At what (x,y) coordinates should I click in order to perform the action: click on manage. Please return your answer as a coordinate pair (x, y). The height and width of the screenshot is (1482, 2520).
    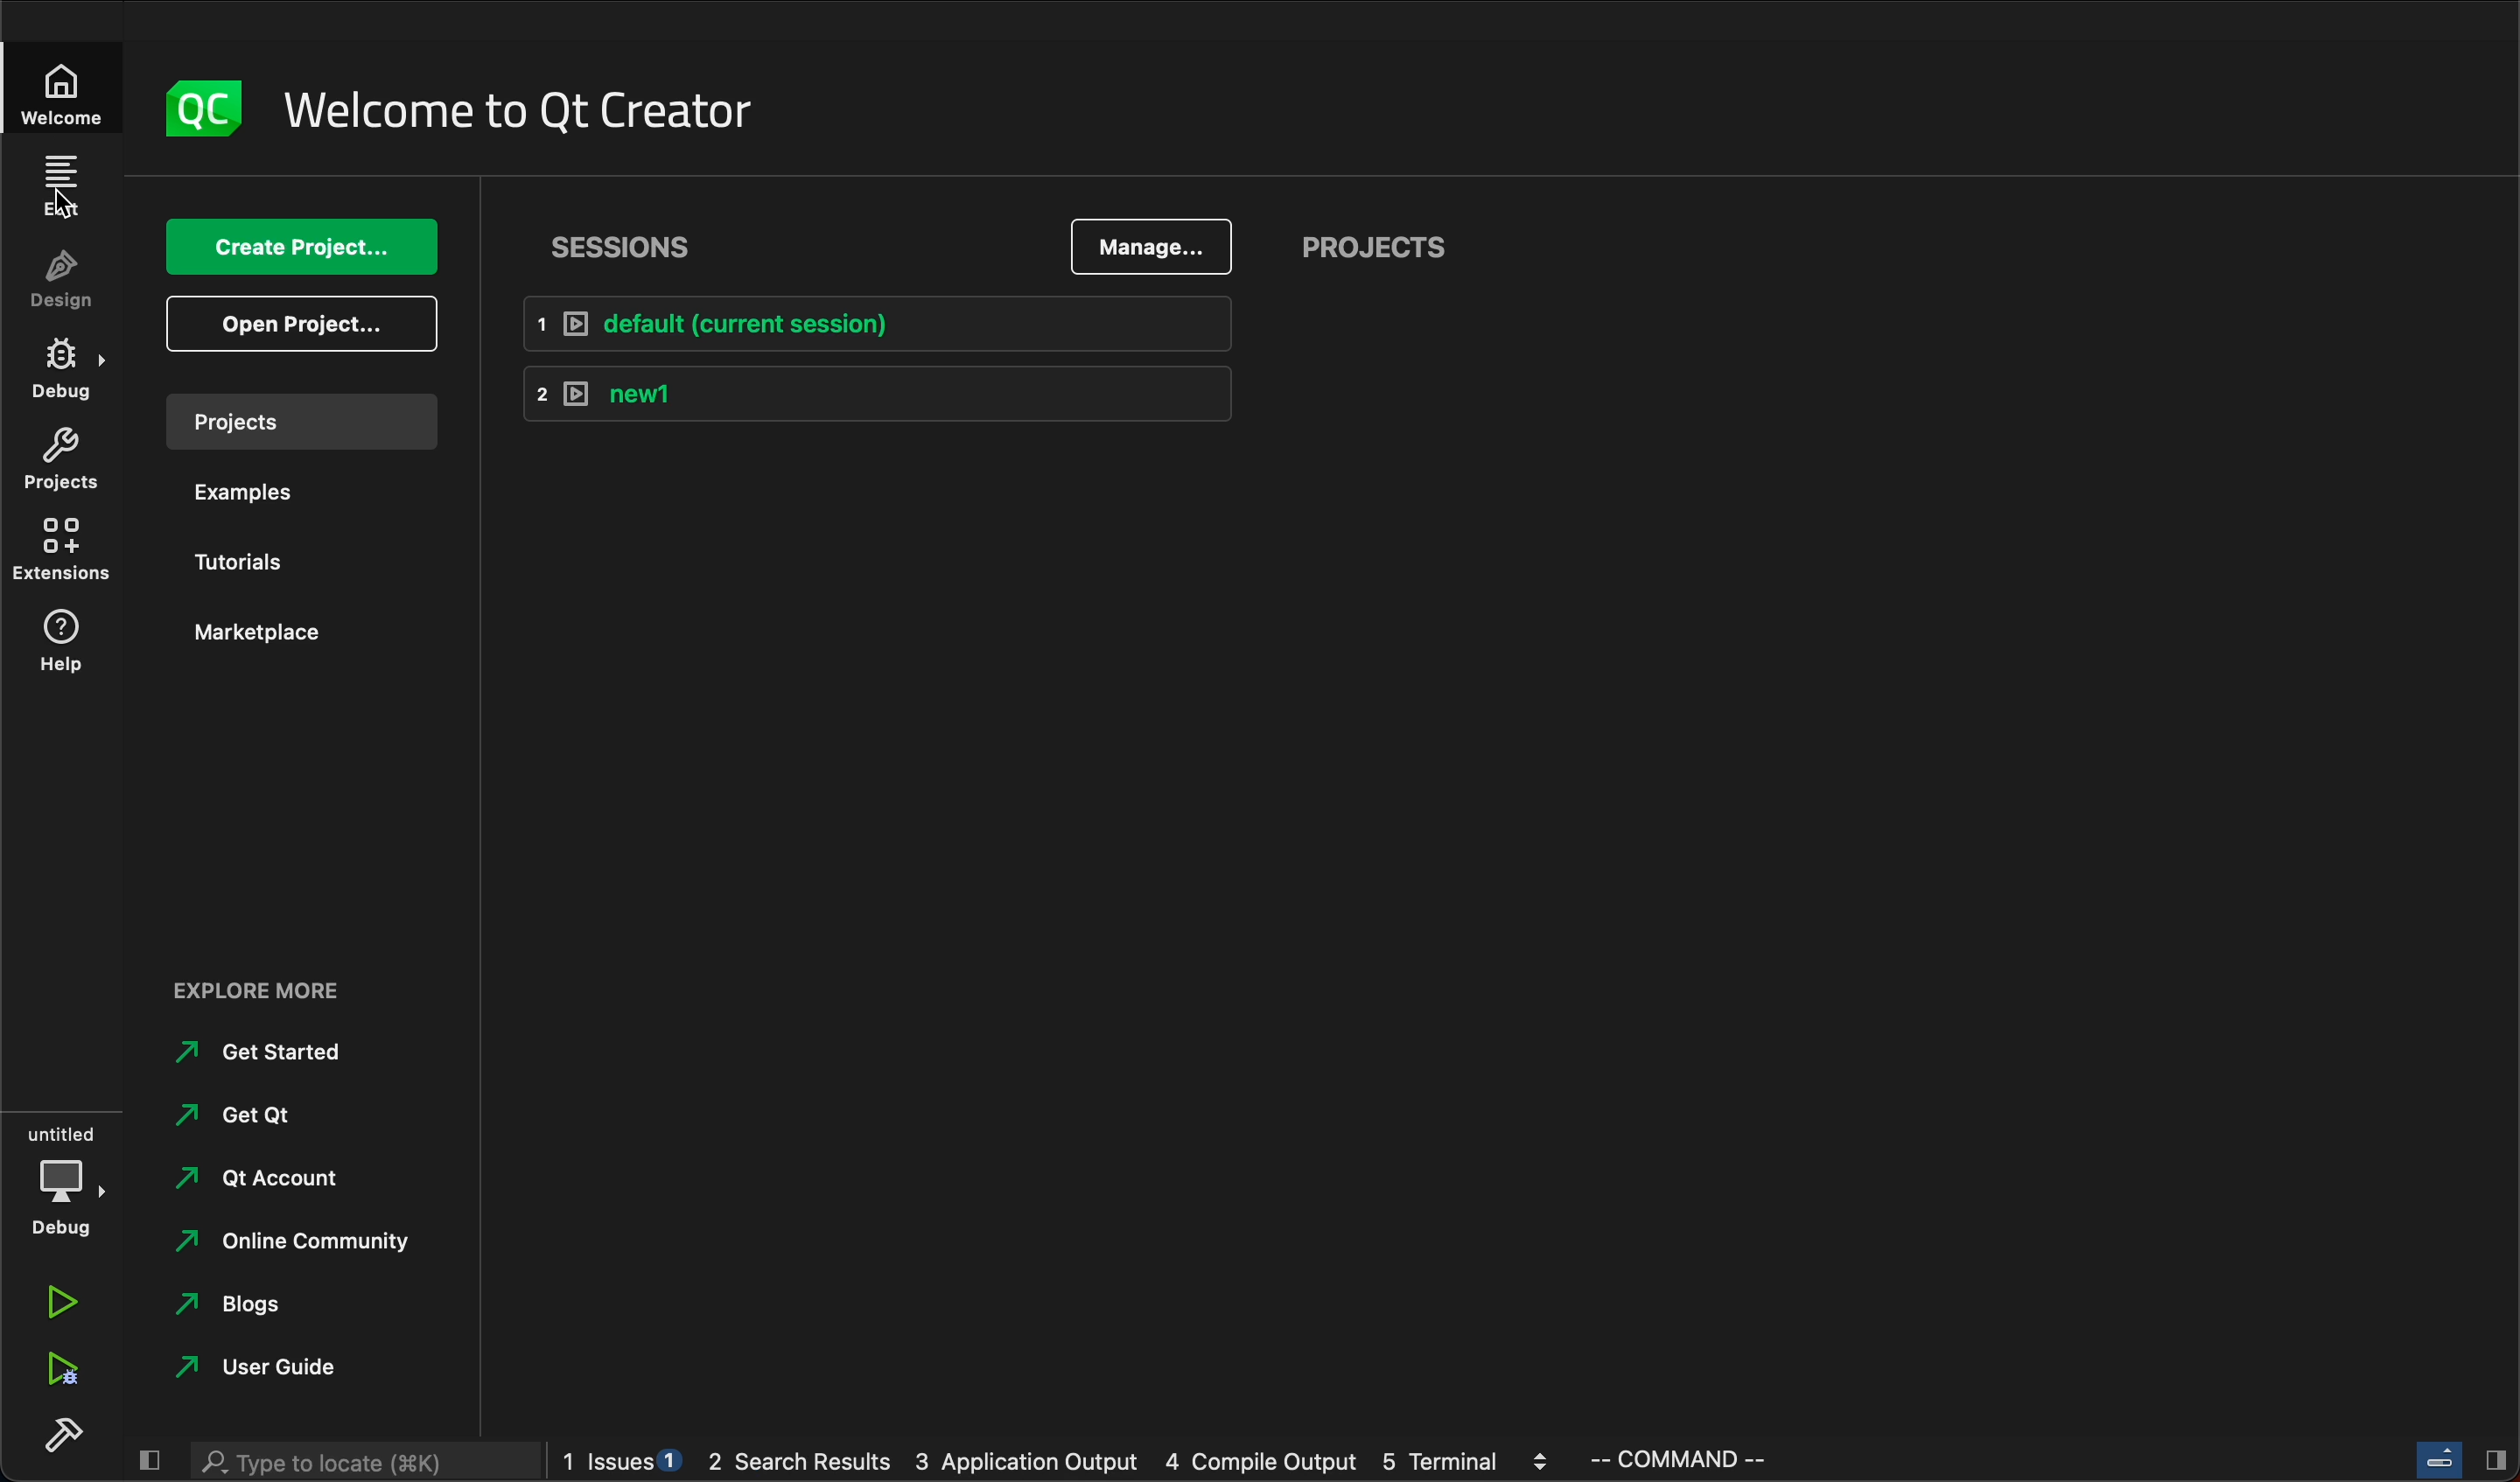
    Looking at the image, I should click on (1150, 247).